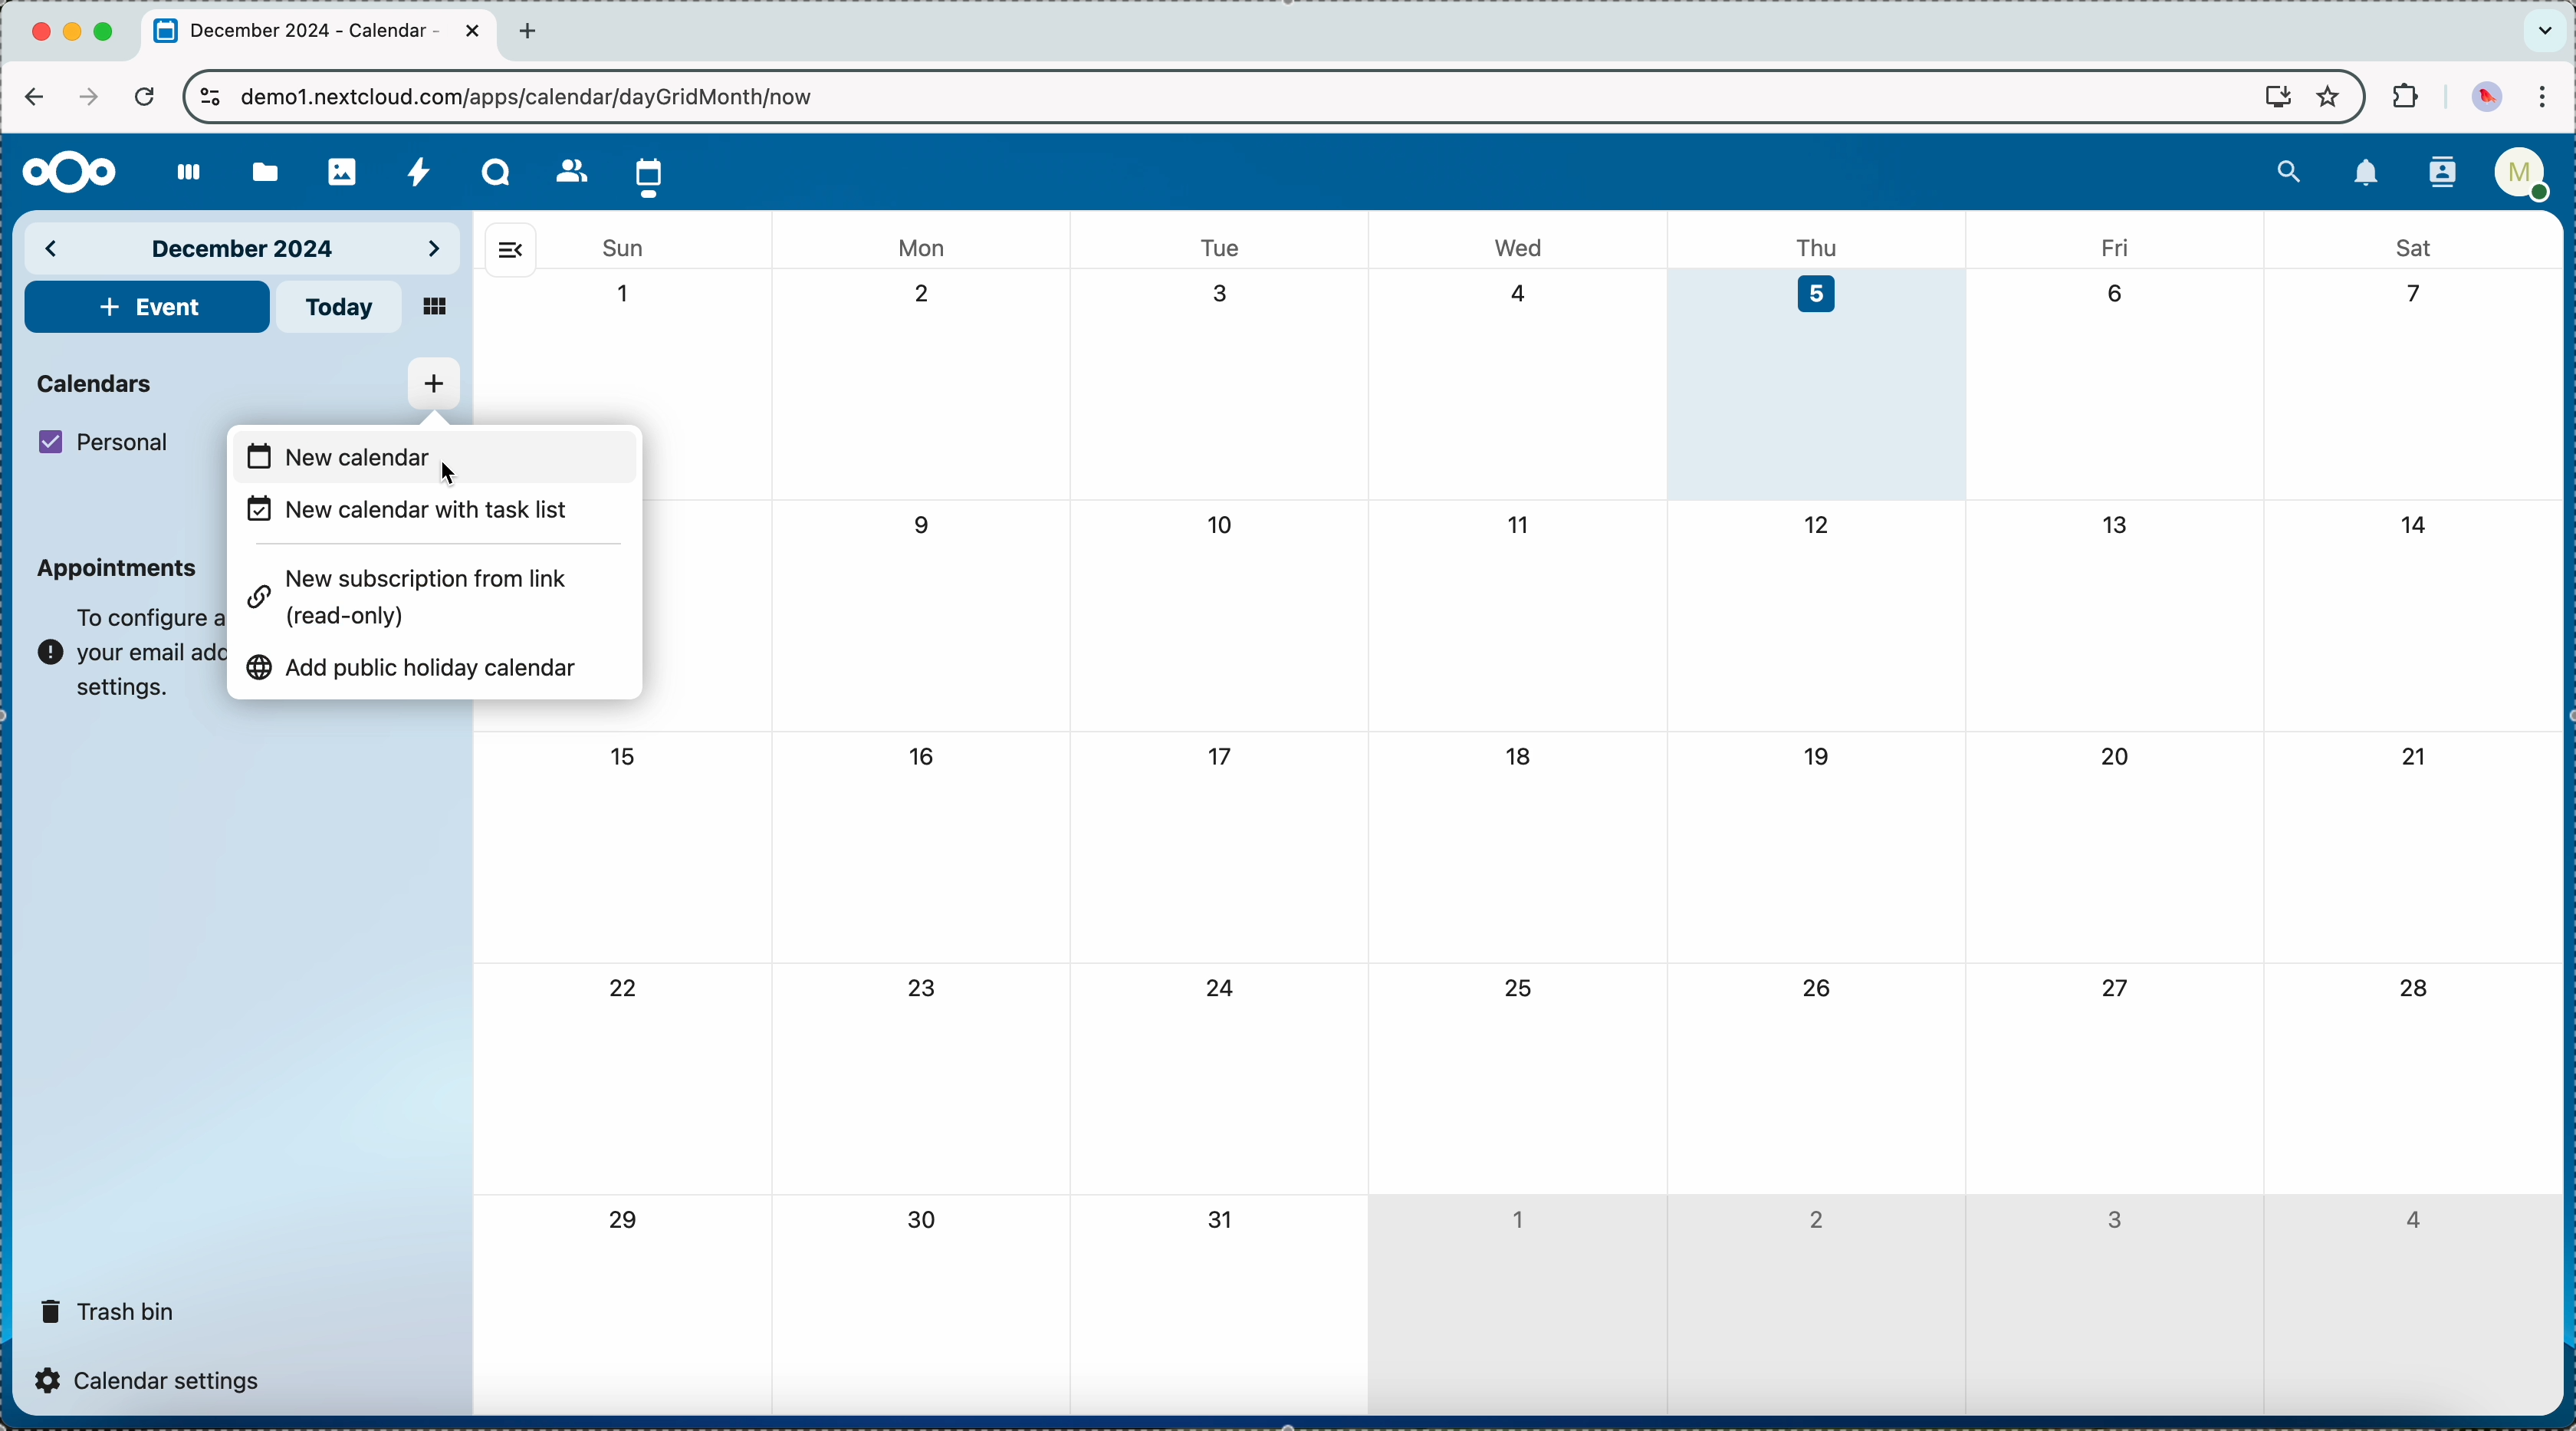 This screenshot has width=2576, height=1431. I want to click on 13, so click(2115, 523).